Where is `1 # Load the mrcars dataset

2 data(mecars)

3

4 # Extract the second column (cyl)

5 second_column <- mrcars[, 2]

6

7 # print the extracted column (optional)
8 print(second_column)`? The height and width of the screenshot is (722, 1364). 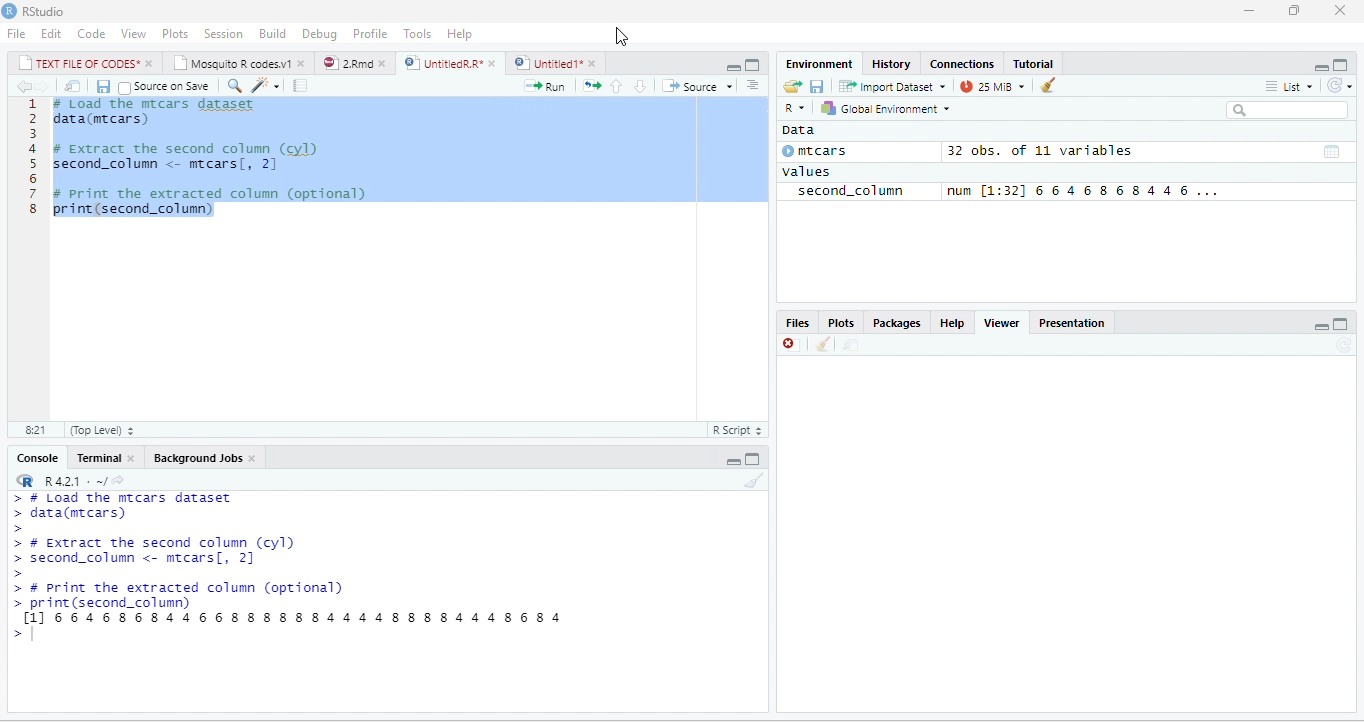
1 # Load the mrcars dataset

2 data(mecars)

3

4 # Extract the second column (cyl)

5 second_column <- mrcars[, 2]

6

7 # print the extracted column (optional)
8 print(second_column) is located at coordinates (207, 160).